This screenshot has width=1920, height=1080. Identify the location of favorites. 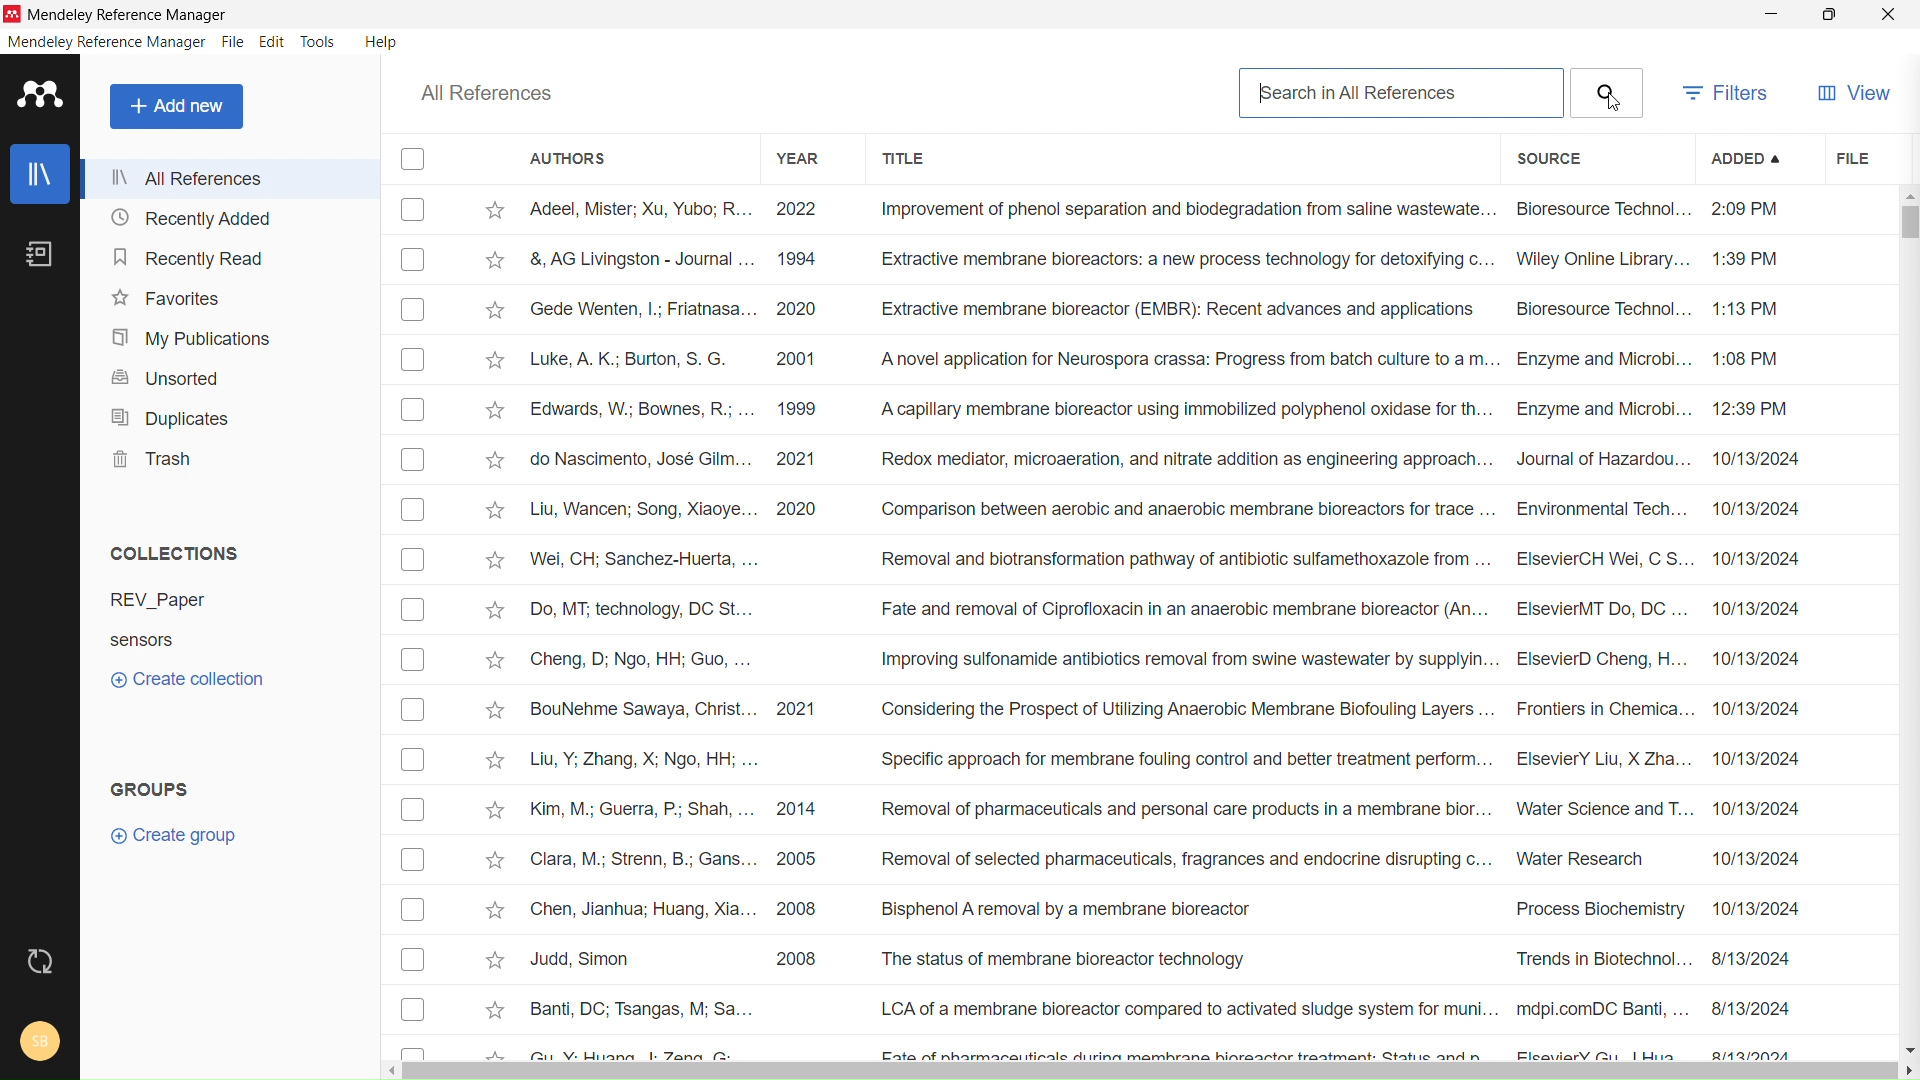
(231, 296).